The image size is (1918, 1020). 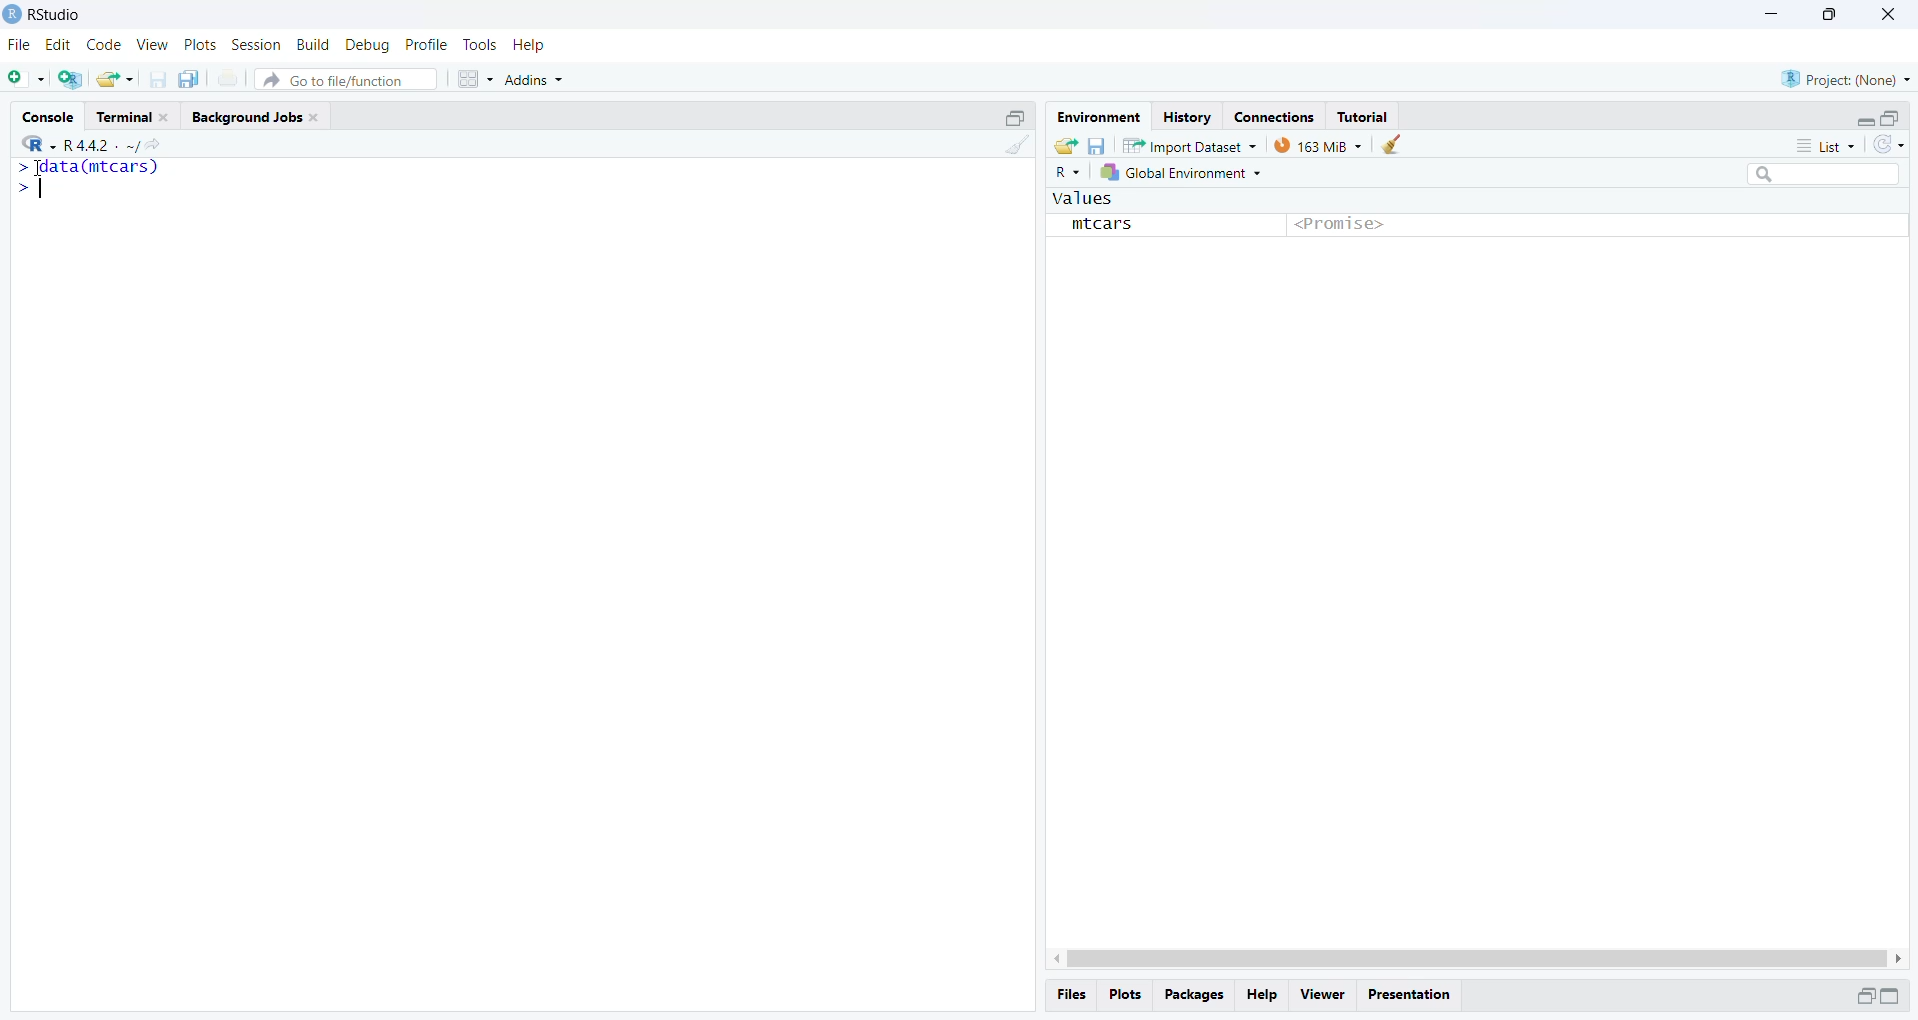 I want to click on Project: (None), so click(x=1846, y=79).